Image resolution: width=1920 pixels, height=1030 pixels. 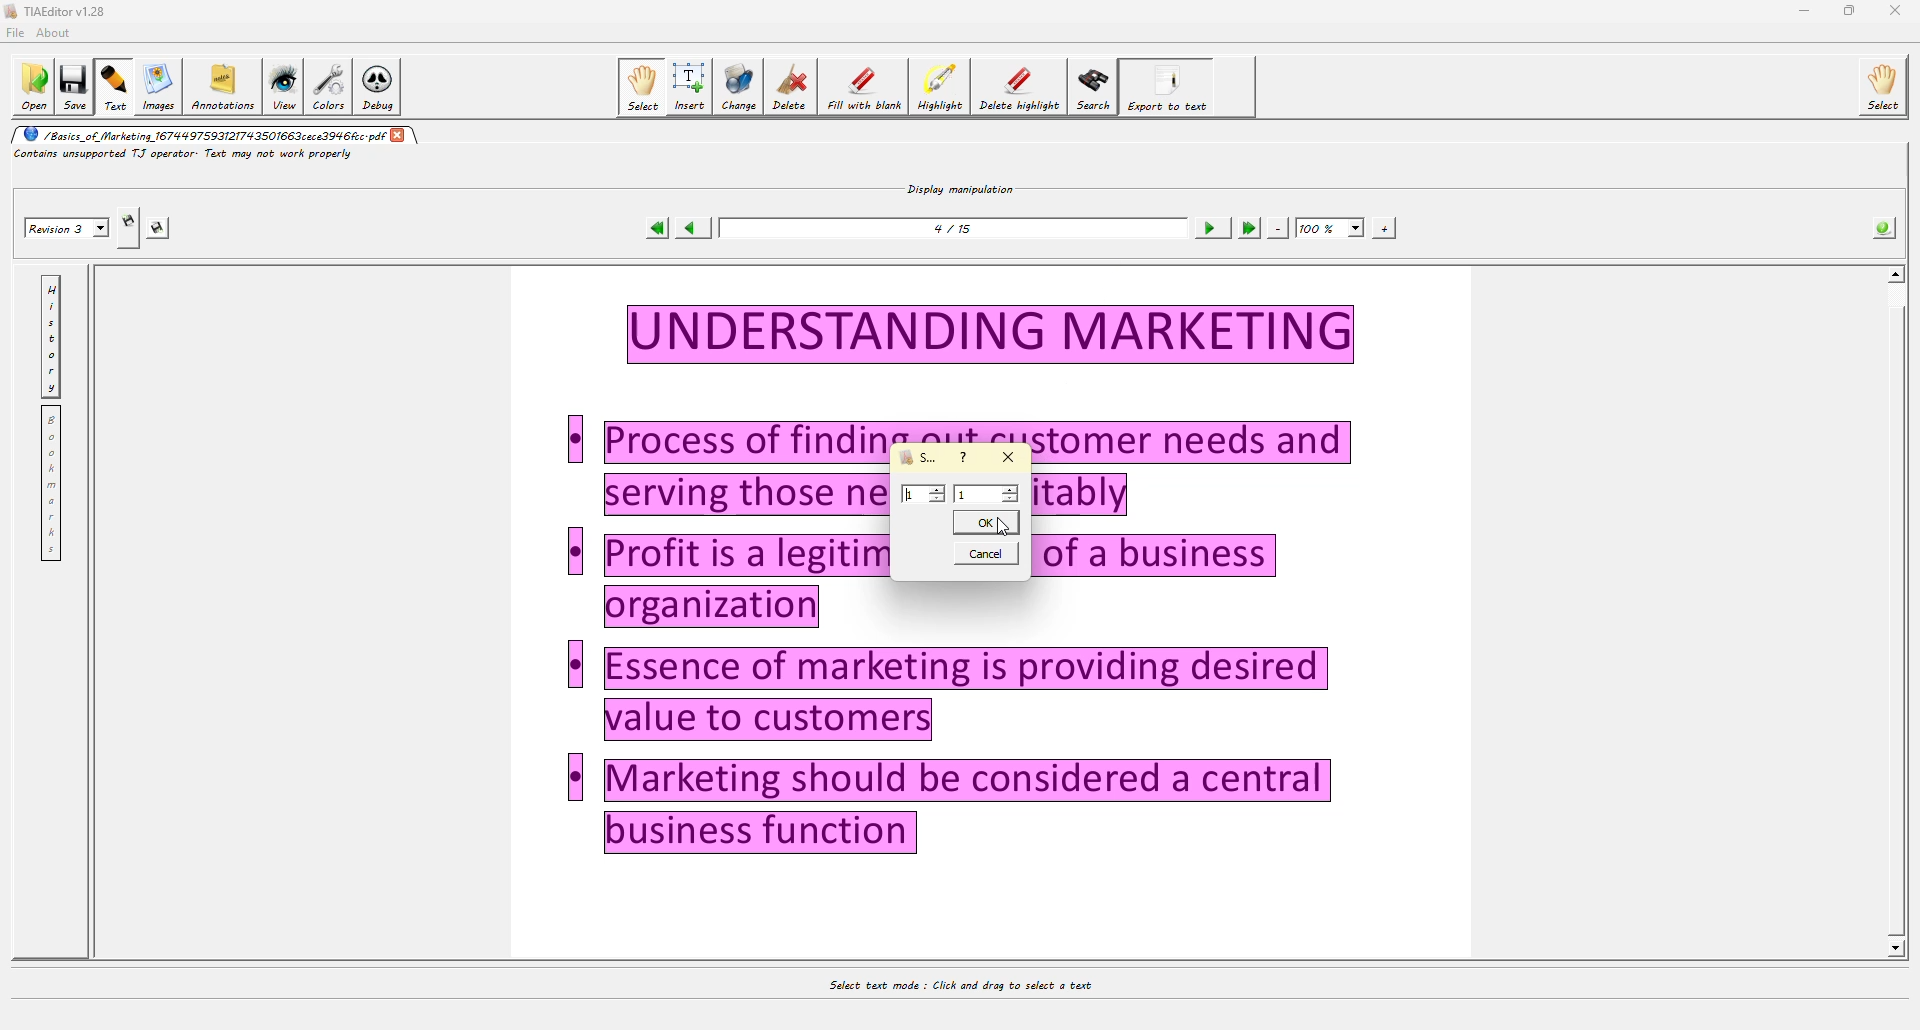 What do you see at coordinates (738, 87) in the screenshot?
I see `change` at bounding box center [738, 87].